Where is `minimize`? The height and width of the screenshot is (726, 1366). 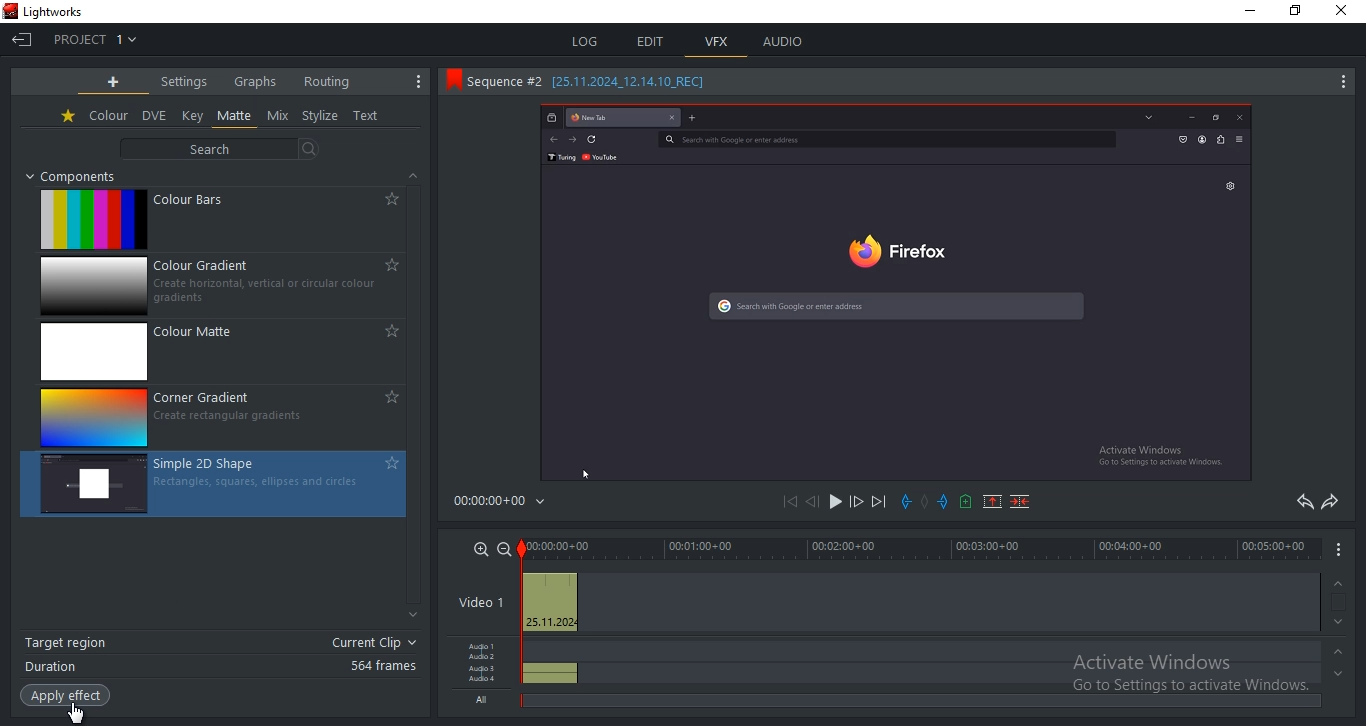
minimize is located at coordinates (1247, 10).